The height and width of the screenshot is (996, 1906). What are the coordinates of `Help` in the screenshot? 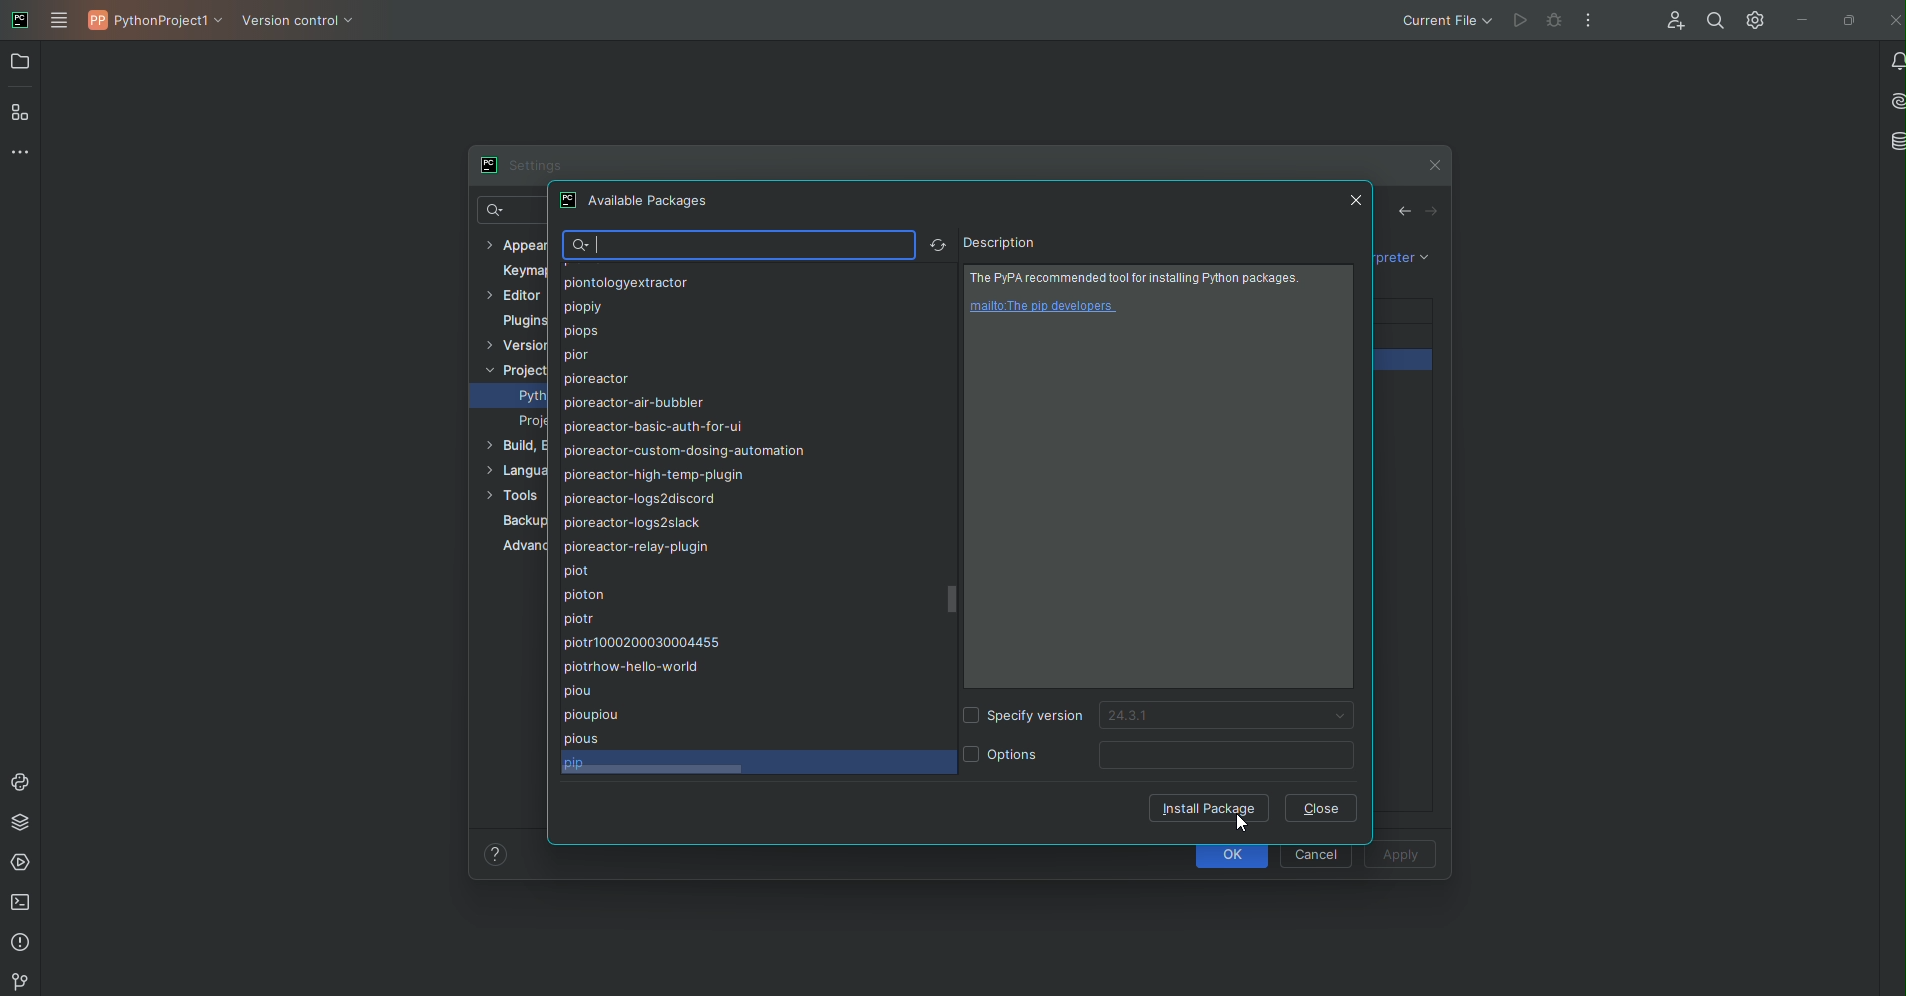 It's located at (494, 853).